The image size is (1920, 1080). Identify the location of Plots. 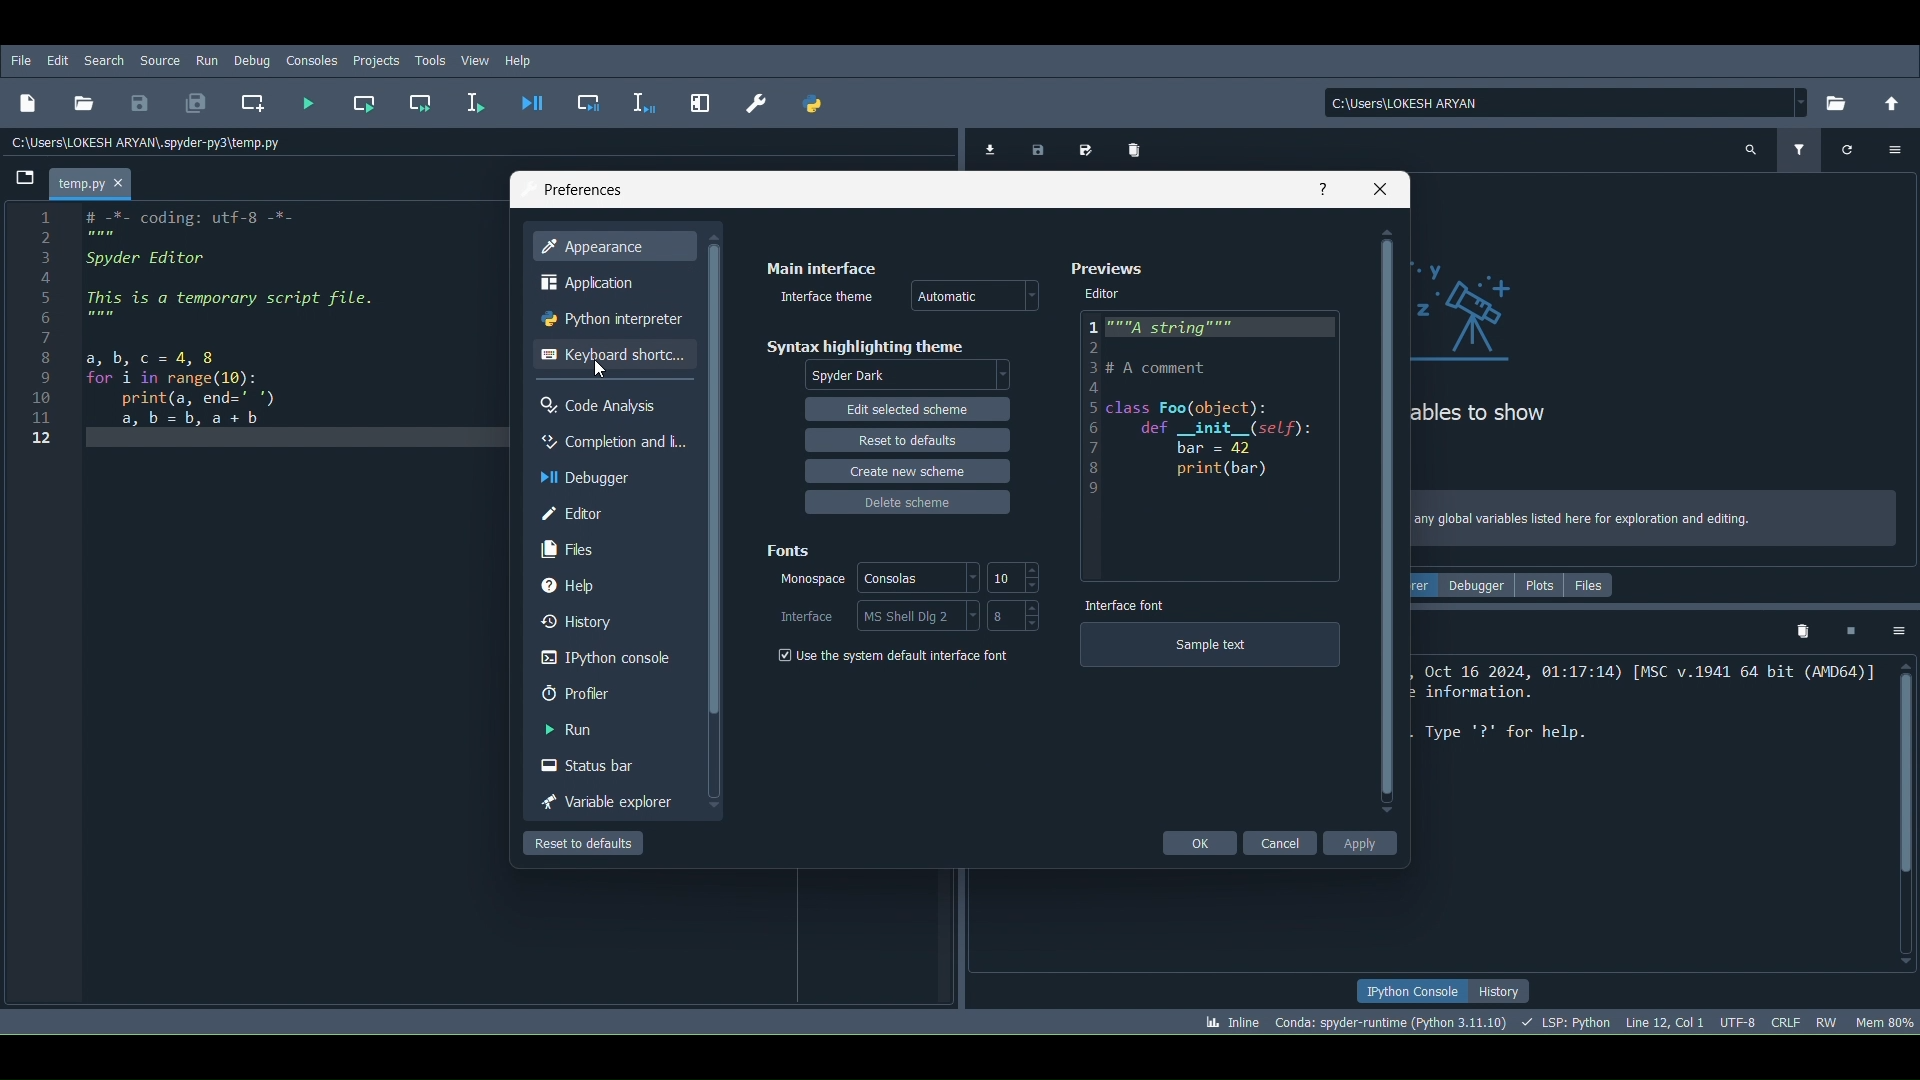
(1545, 586).